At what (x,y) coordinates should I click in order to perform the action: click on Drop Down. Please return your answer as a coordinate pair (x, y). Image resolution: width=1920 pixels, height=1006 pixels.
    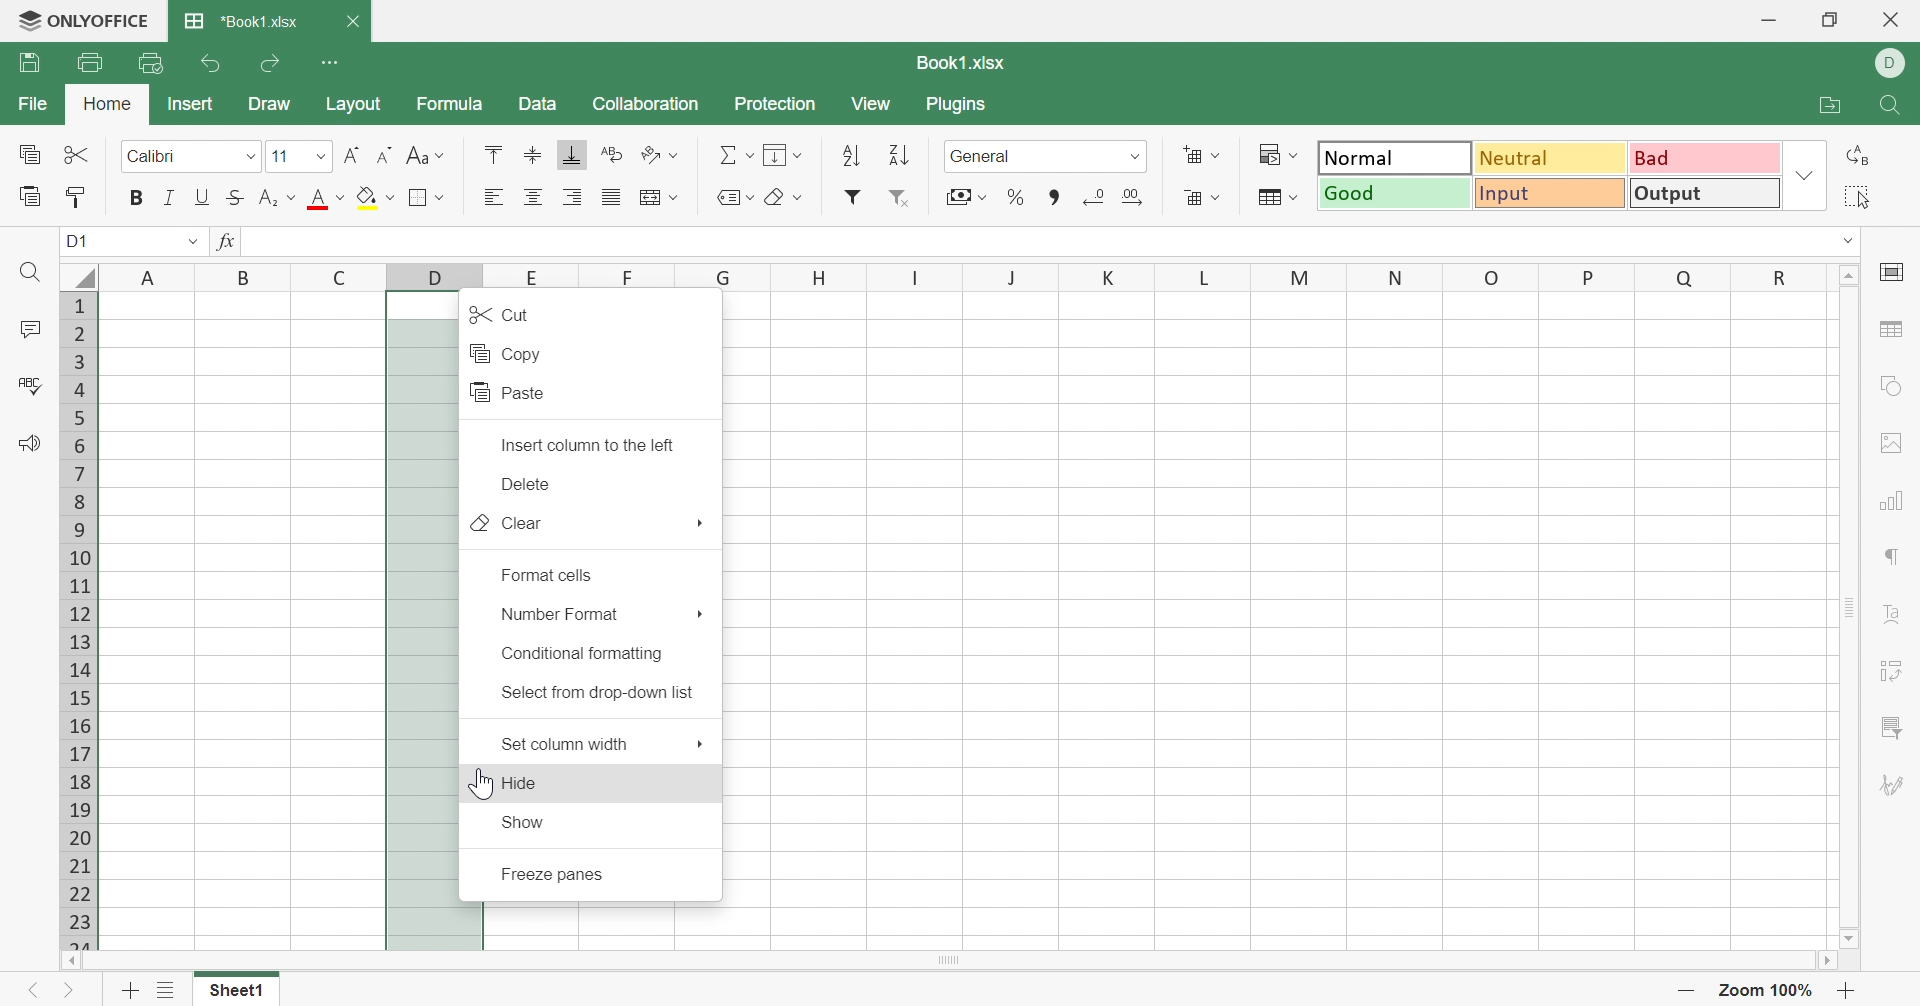
    Looking at the image, I should click on (675, 198).